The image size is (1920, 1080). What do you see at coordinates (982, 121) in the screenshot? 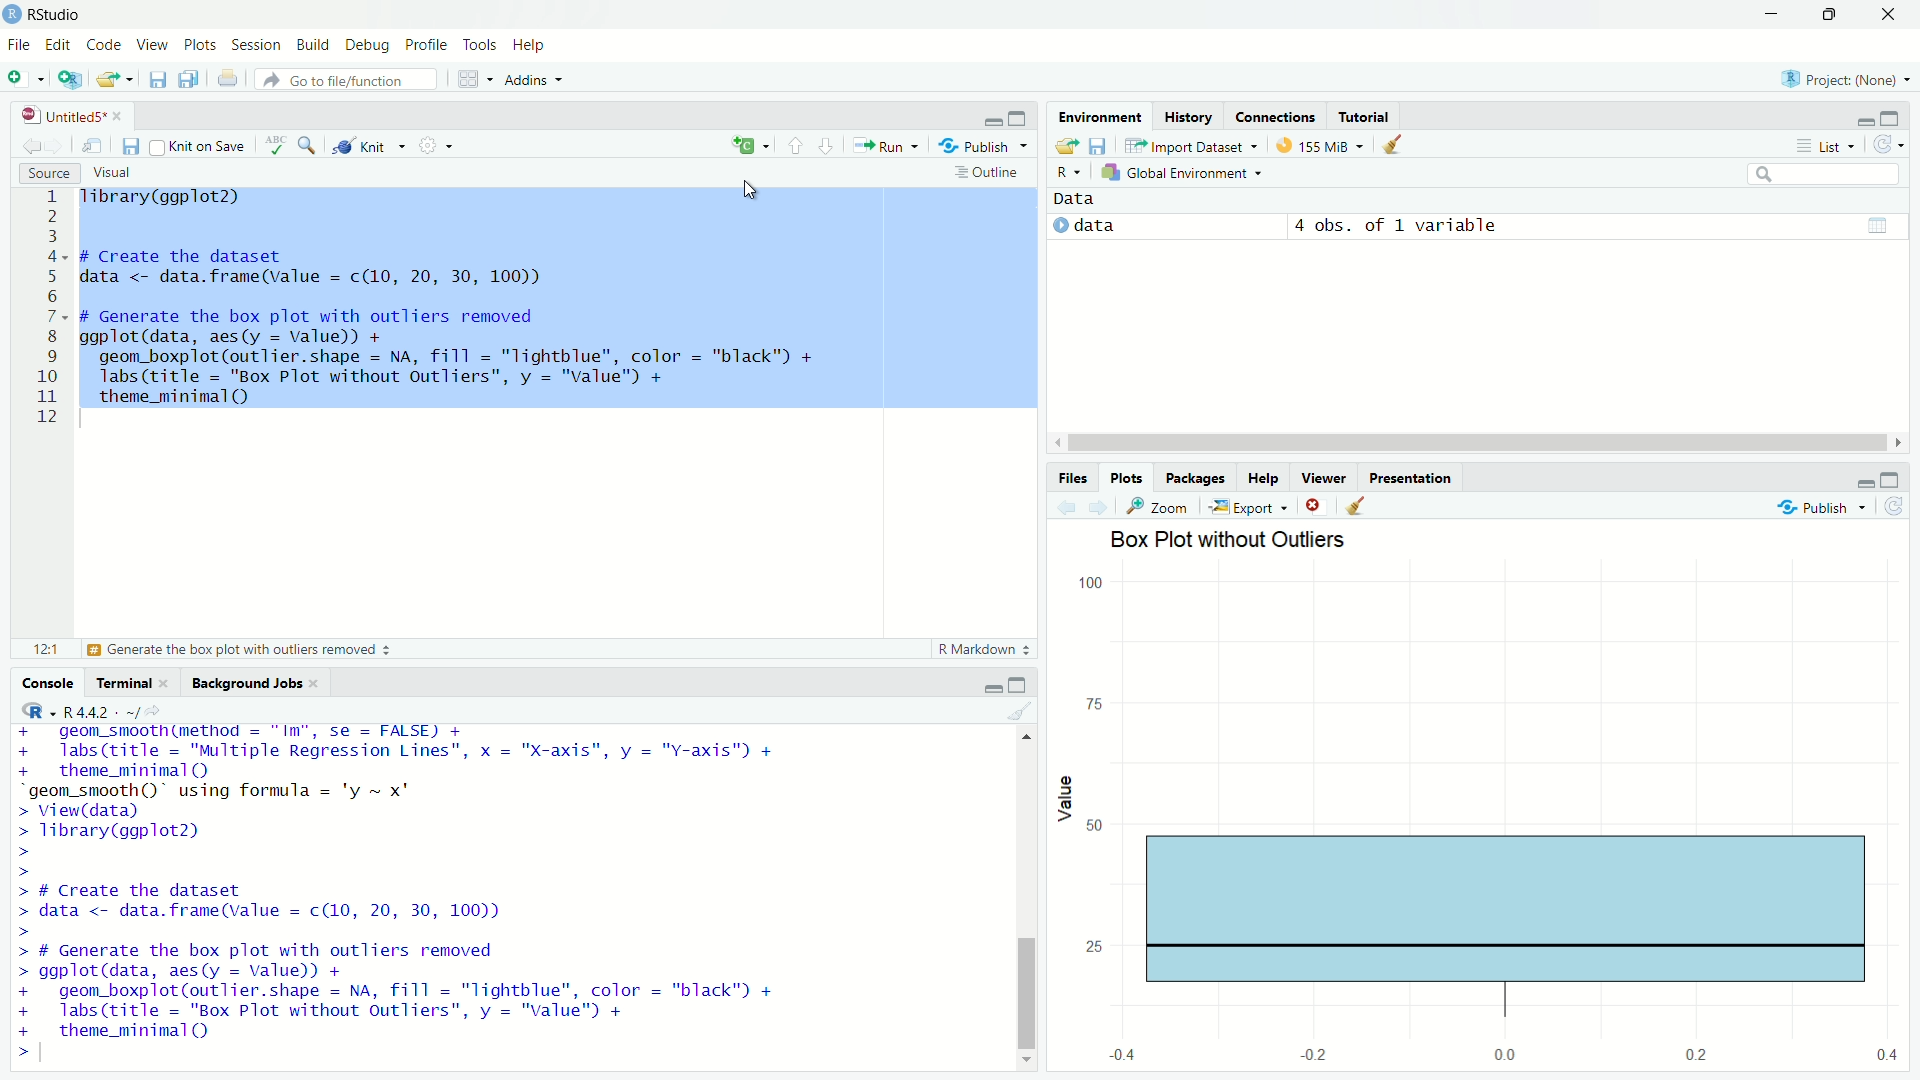
I see `minimise` at bounding box center [982, 121].